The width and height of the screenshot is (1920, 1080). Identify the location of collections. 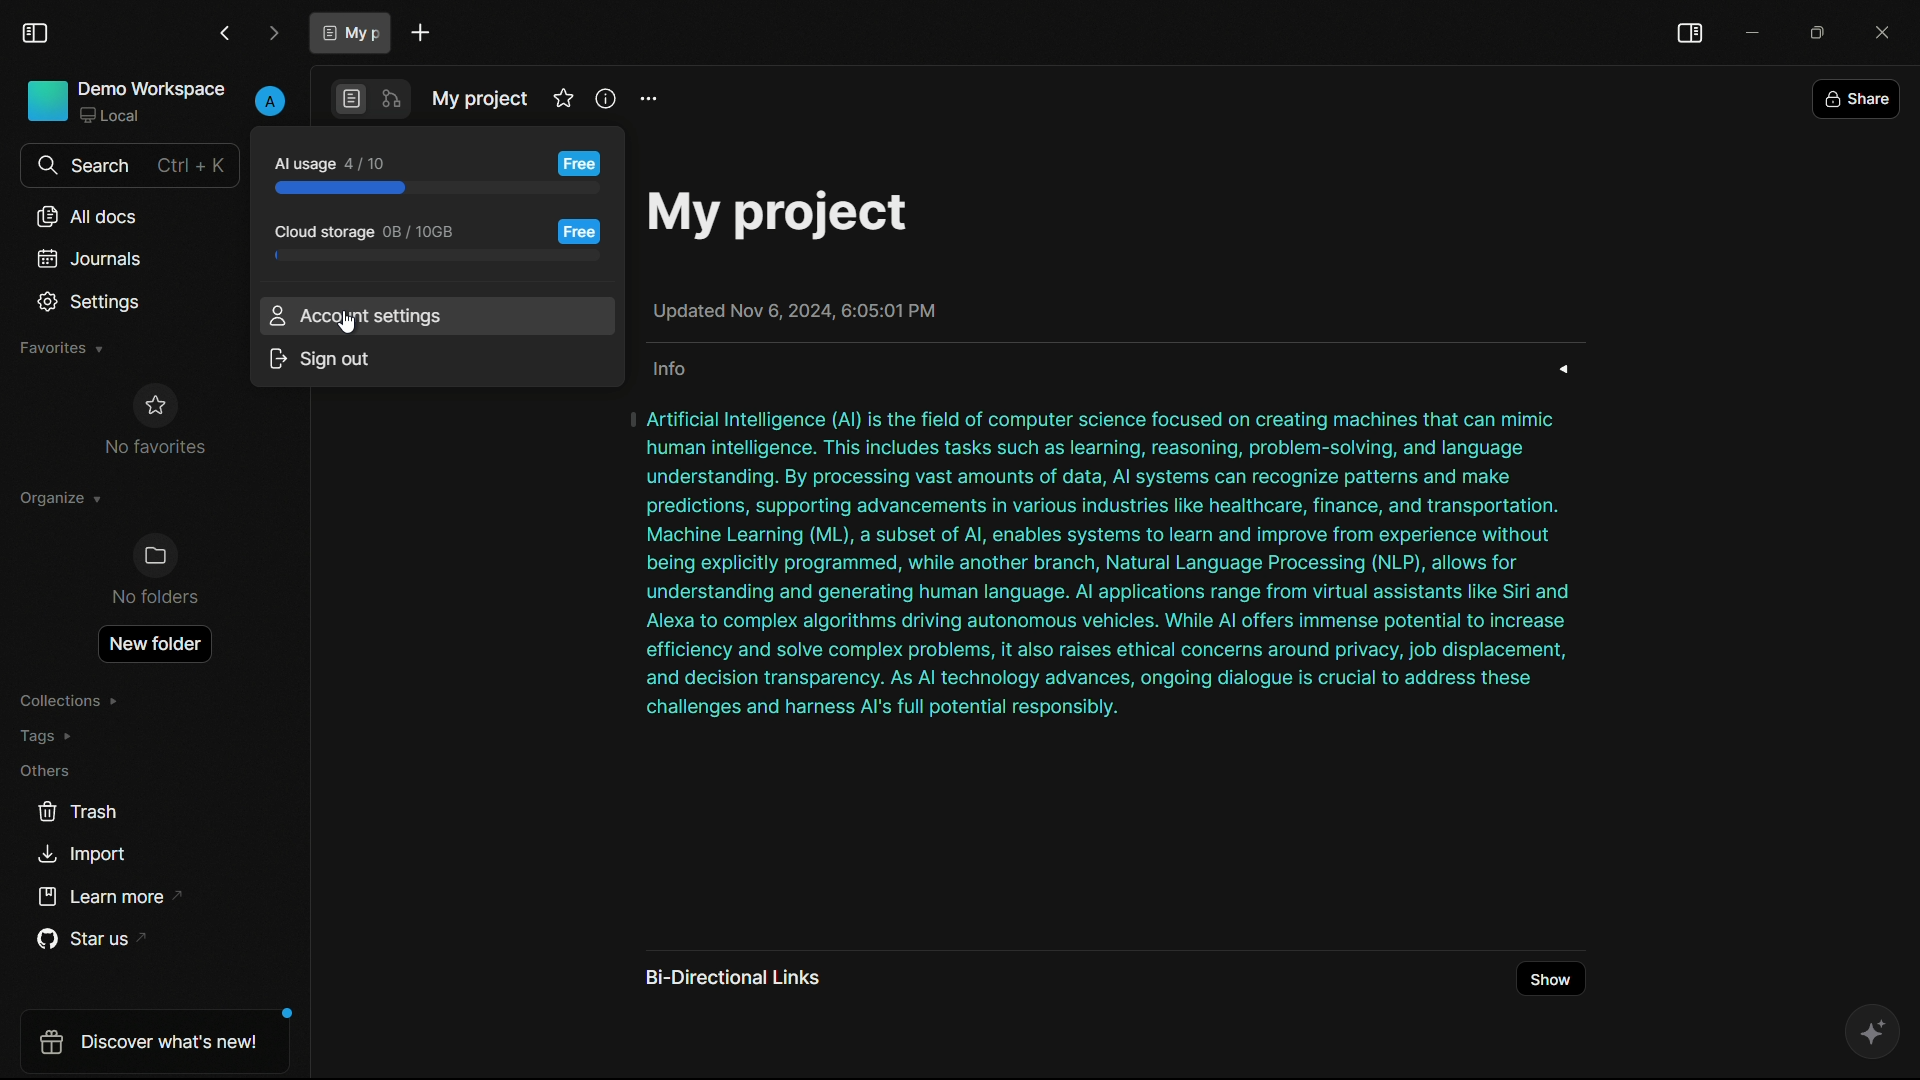
(69, 701).